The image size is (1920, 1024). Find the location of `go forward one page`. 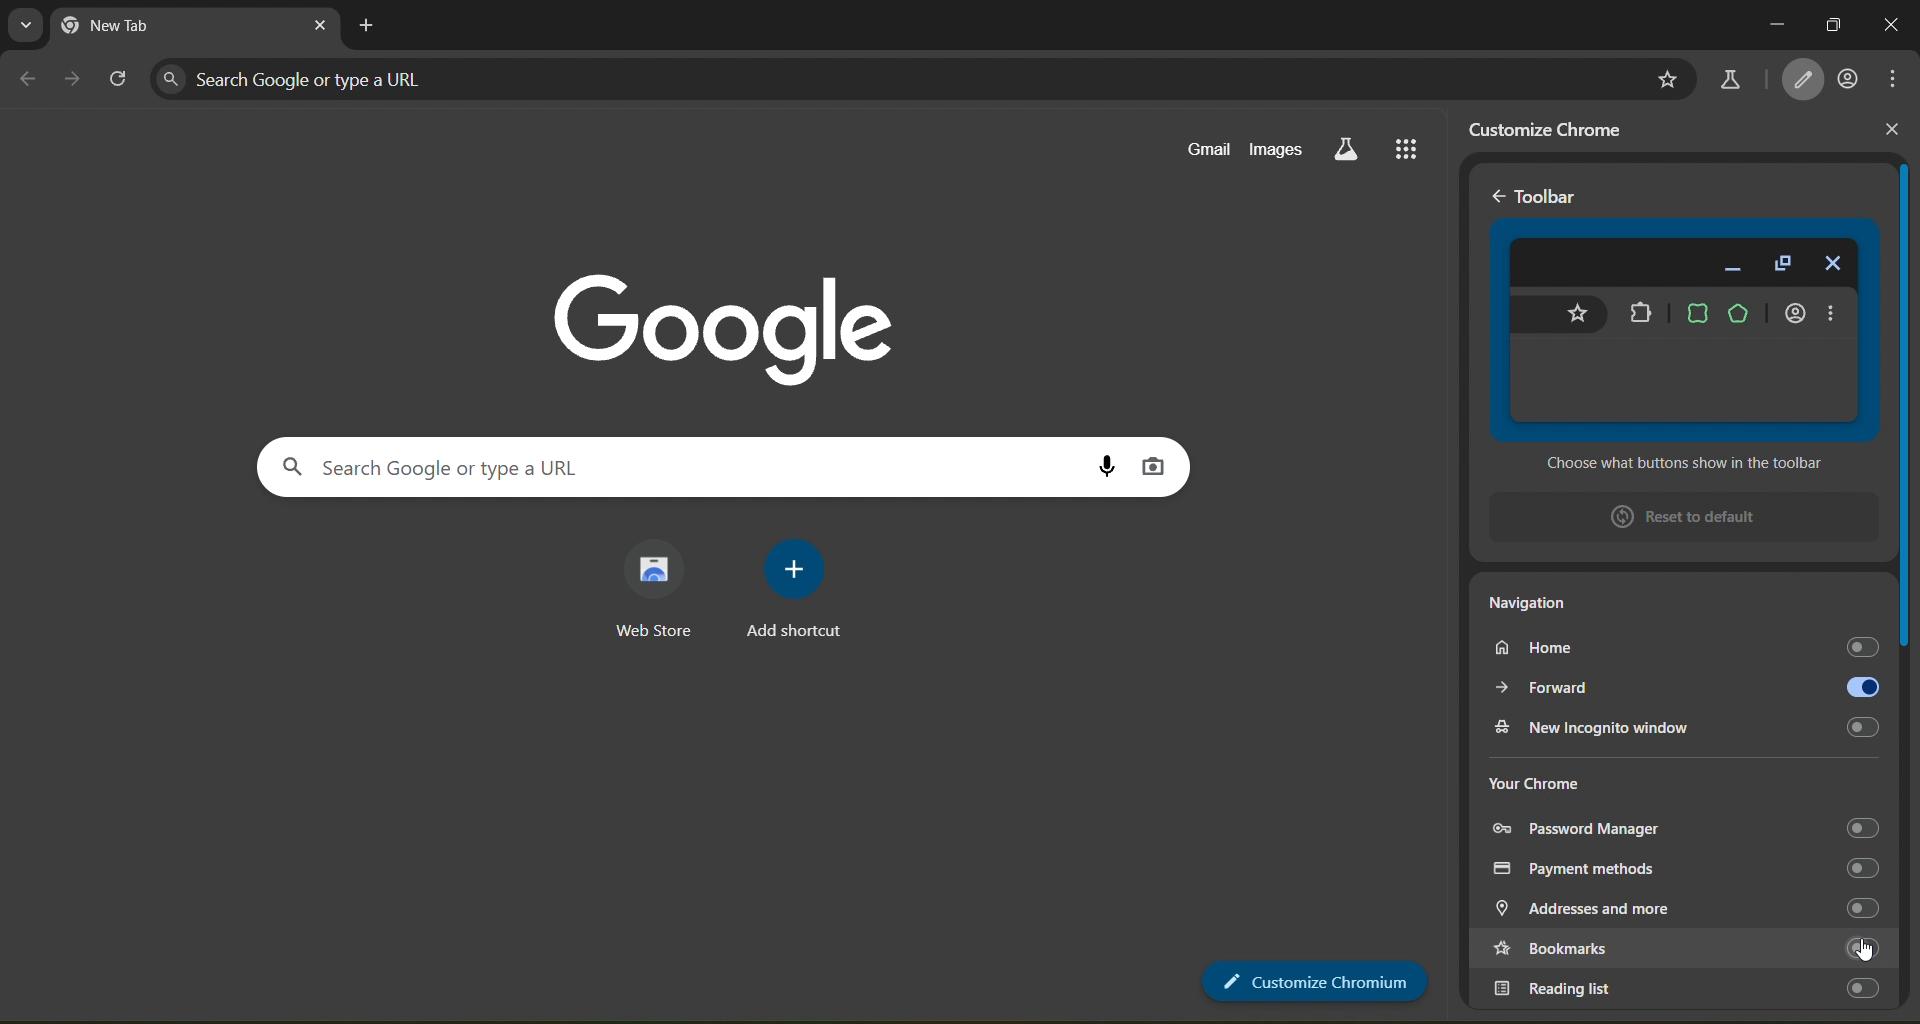

go forward one page is located at coordinates (76, 80).